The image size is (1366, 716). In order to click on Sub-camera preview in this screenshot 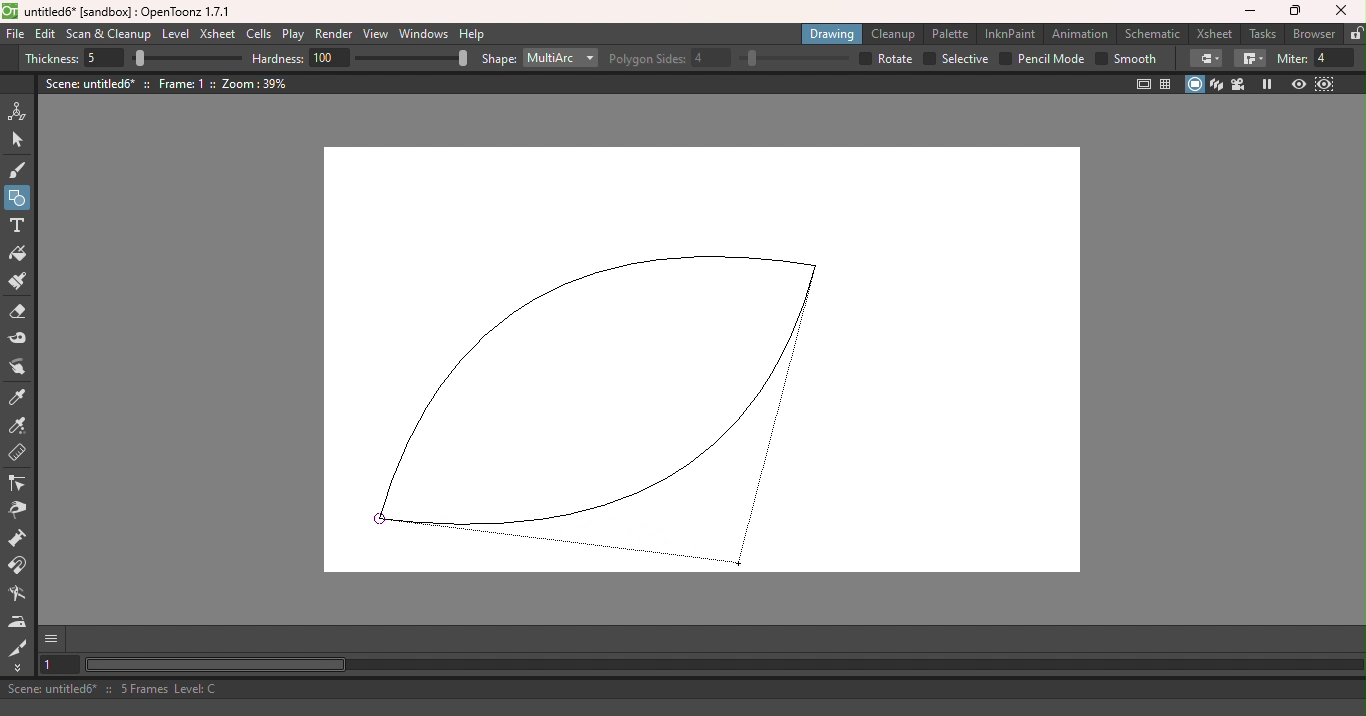, I will do `click(1324, 85)`.